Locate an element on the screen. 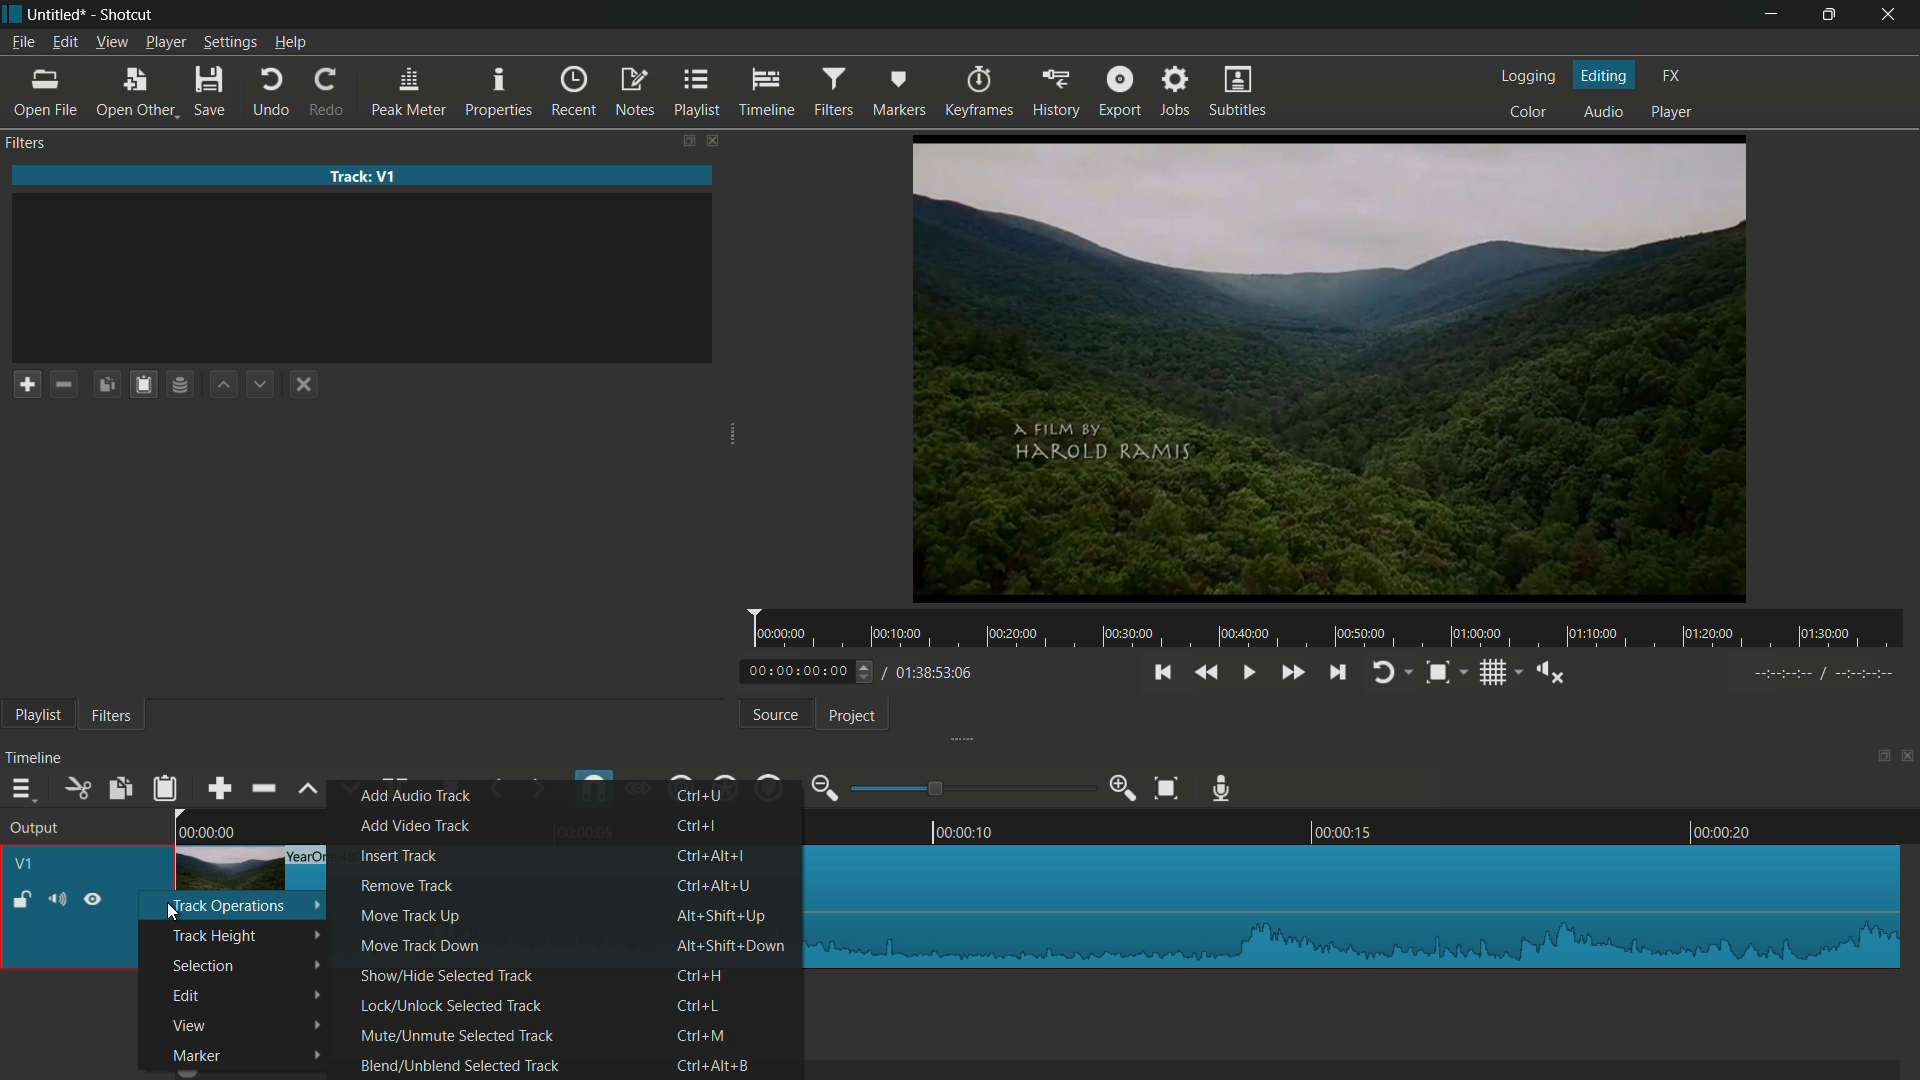 The width and height of the screenshot is (1920, 1080). blend/unblend selected track is located at coordinates (460, 1064).